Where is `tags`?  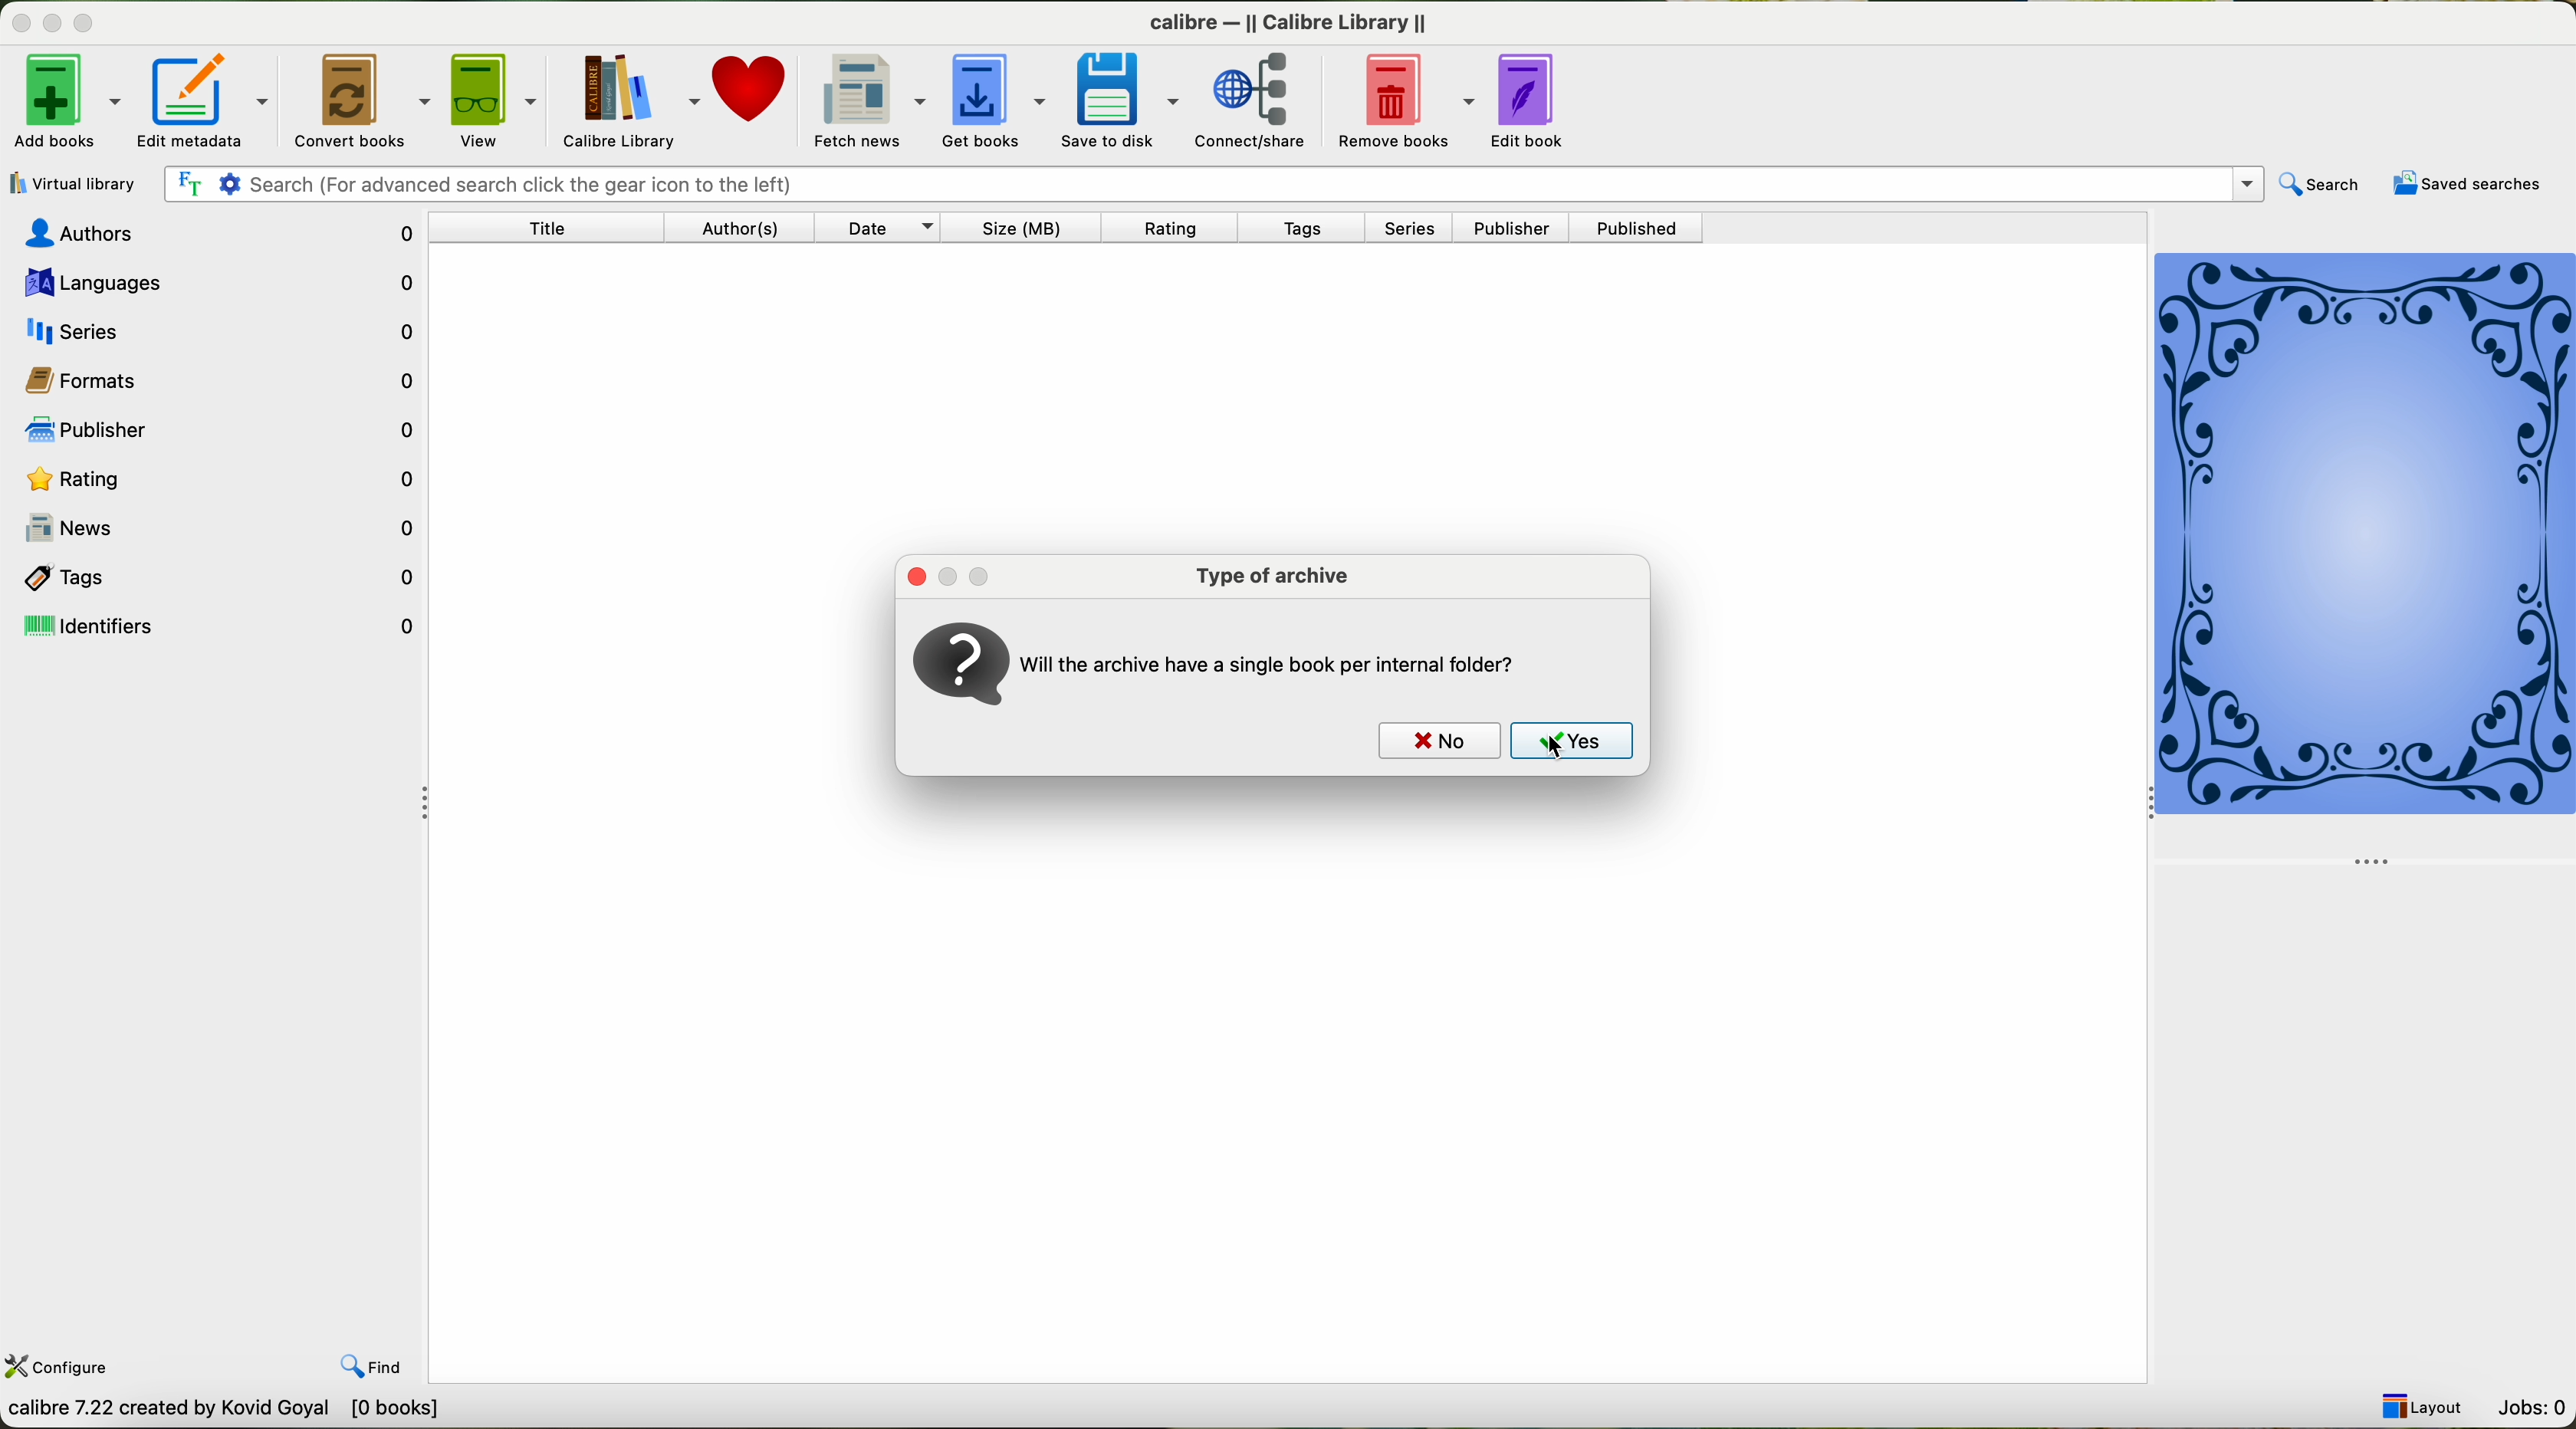
tags is located at coordinates (216, 578).